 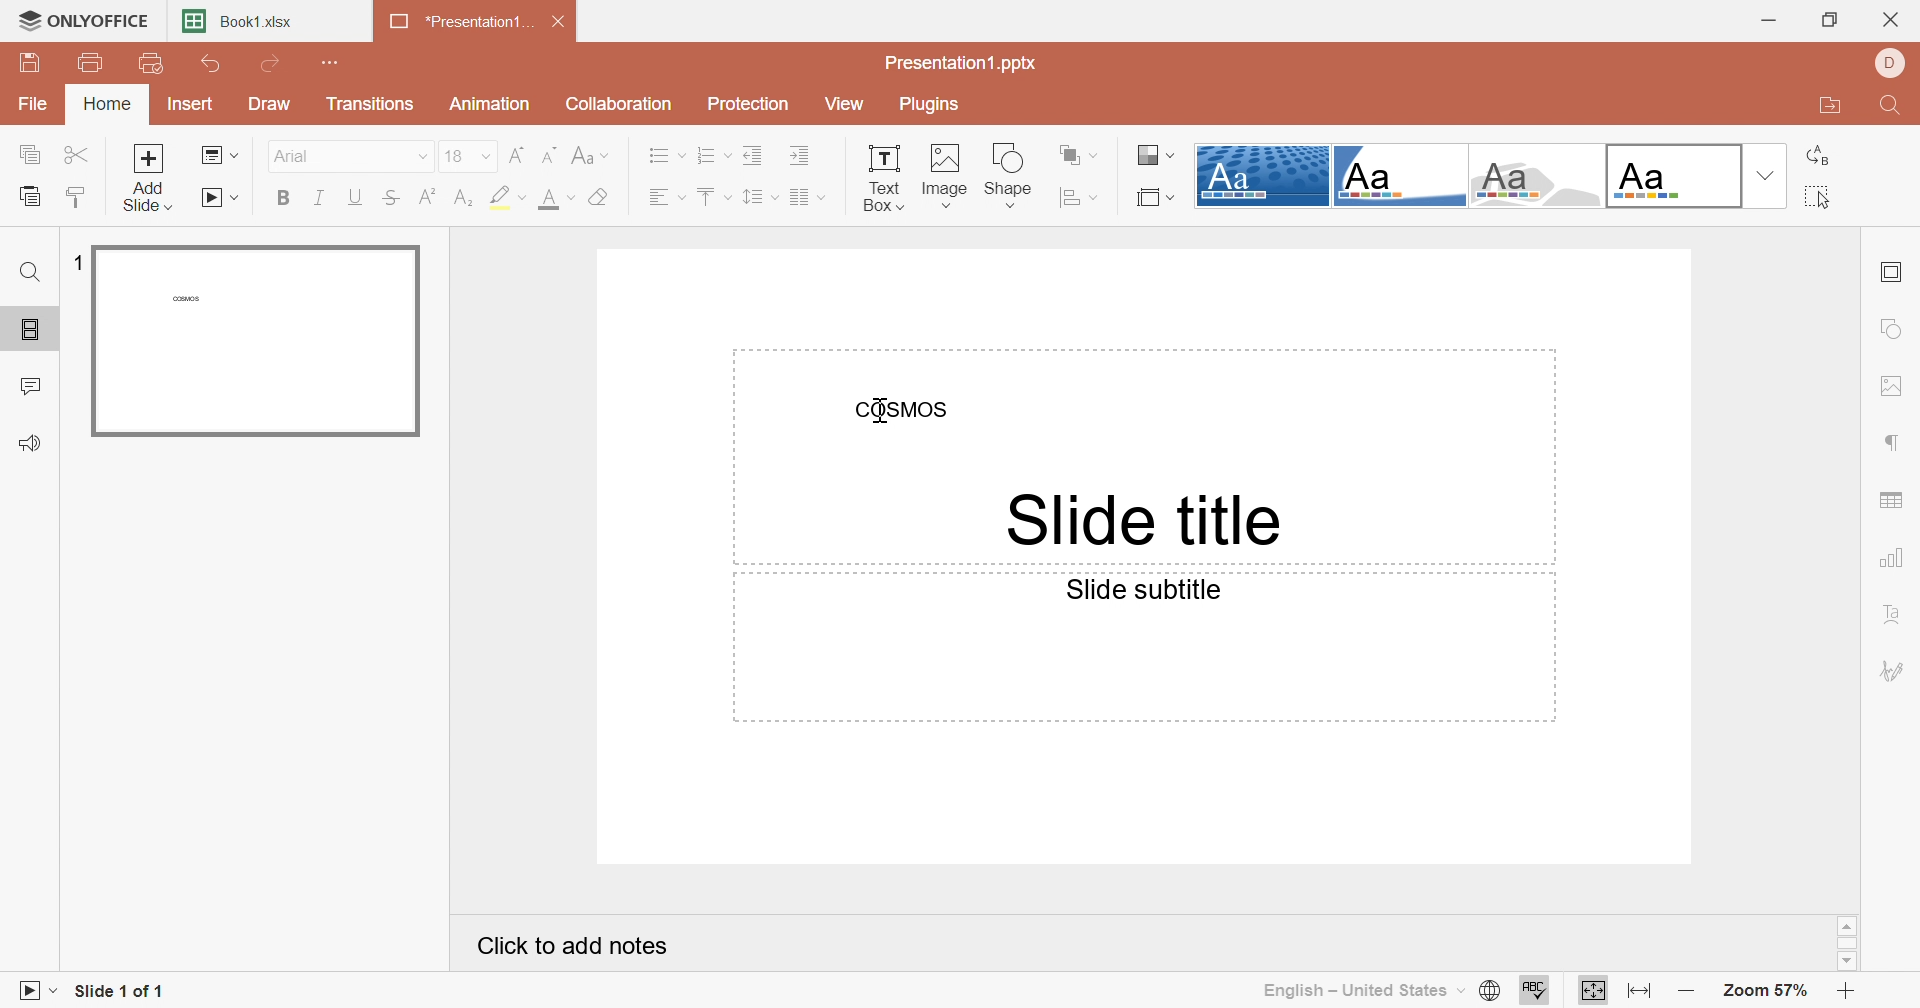 I want to click on Minimize, so click(x=1770, y=22).